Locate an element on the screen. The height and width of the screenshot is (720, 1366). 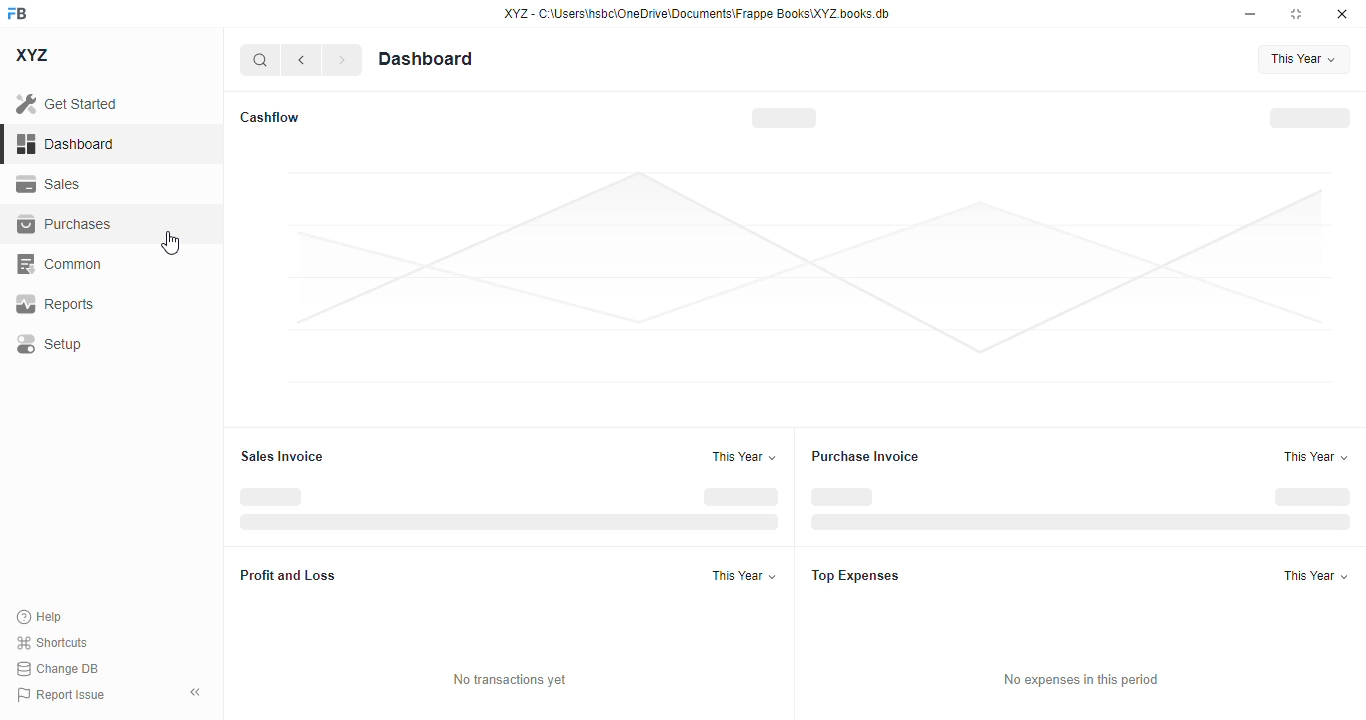
profit and loss is located at coordinates (288, 574).